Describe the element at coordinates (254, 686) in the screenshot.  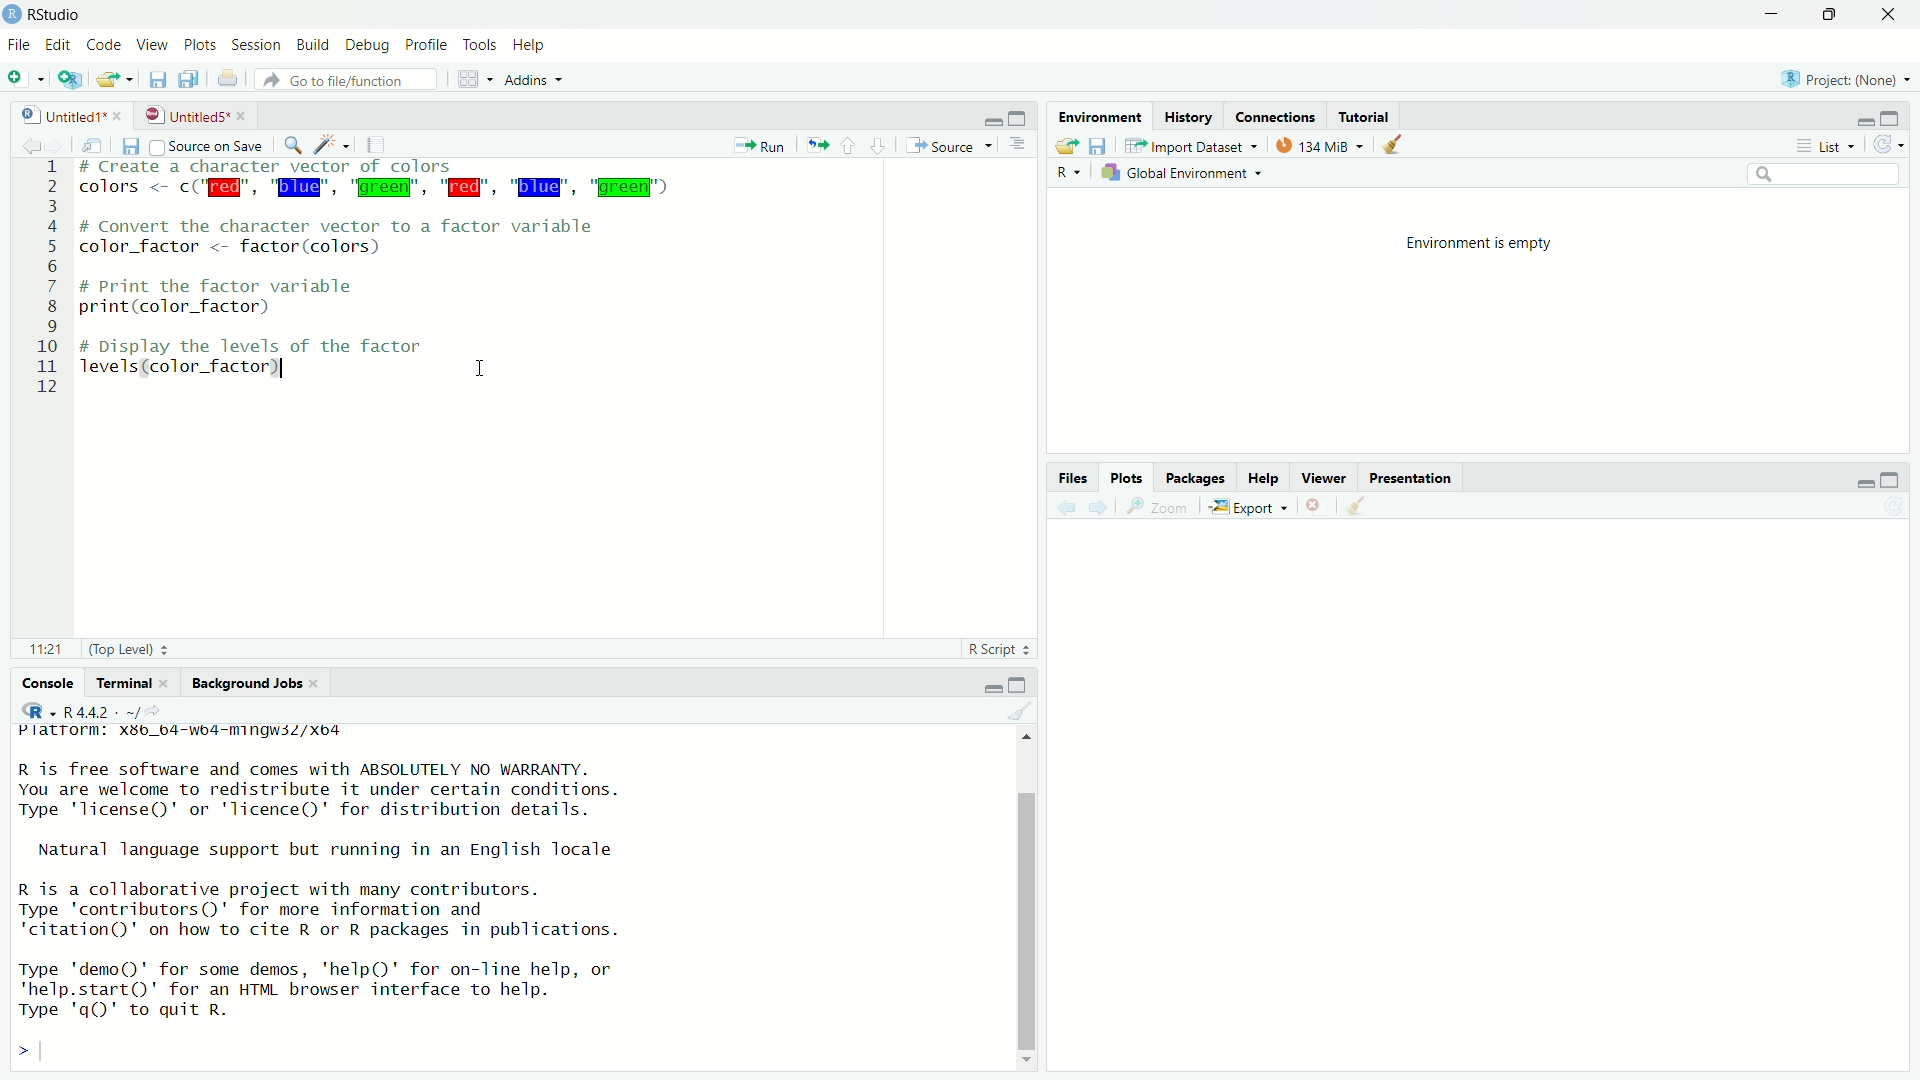
I see `background jobs` at that location.